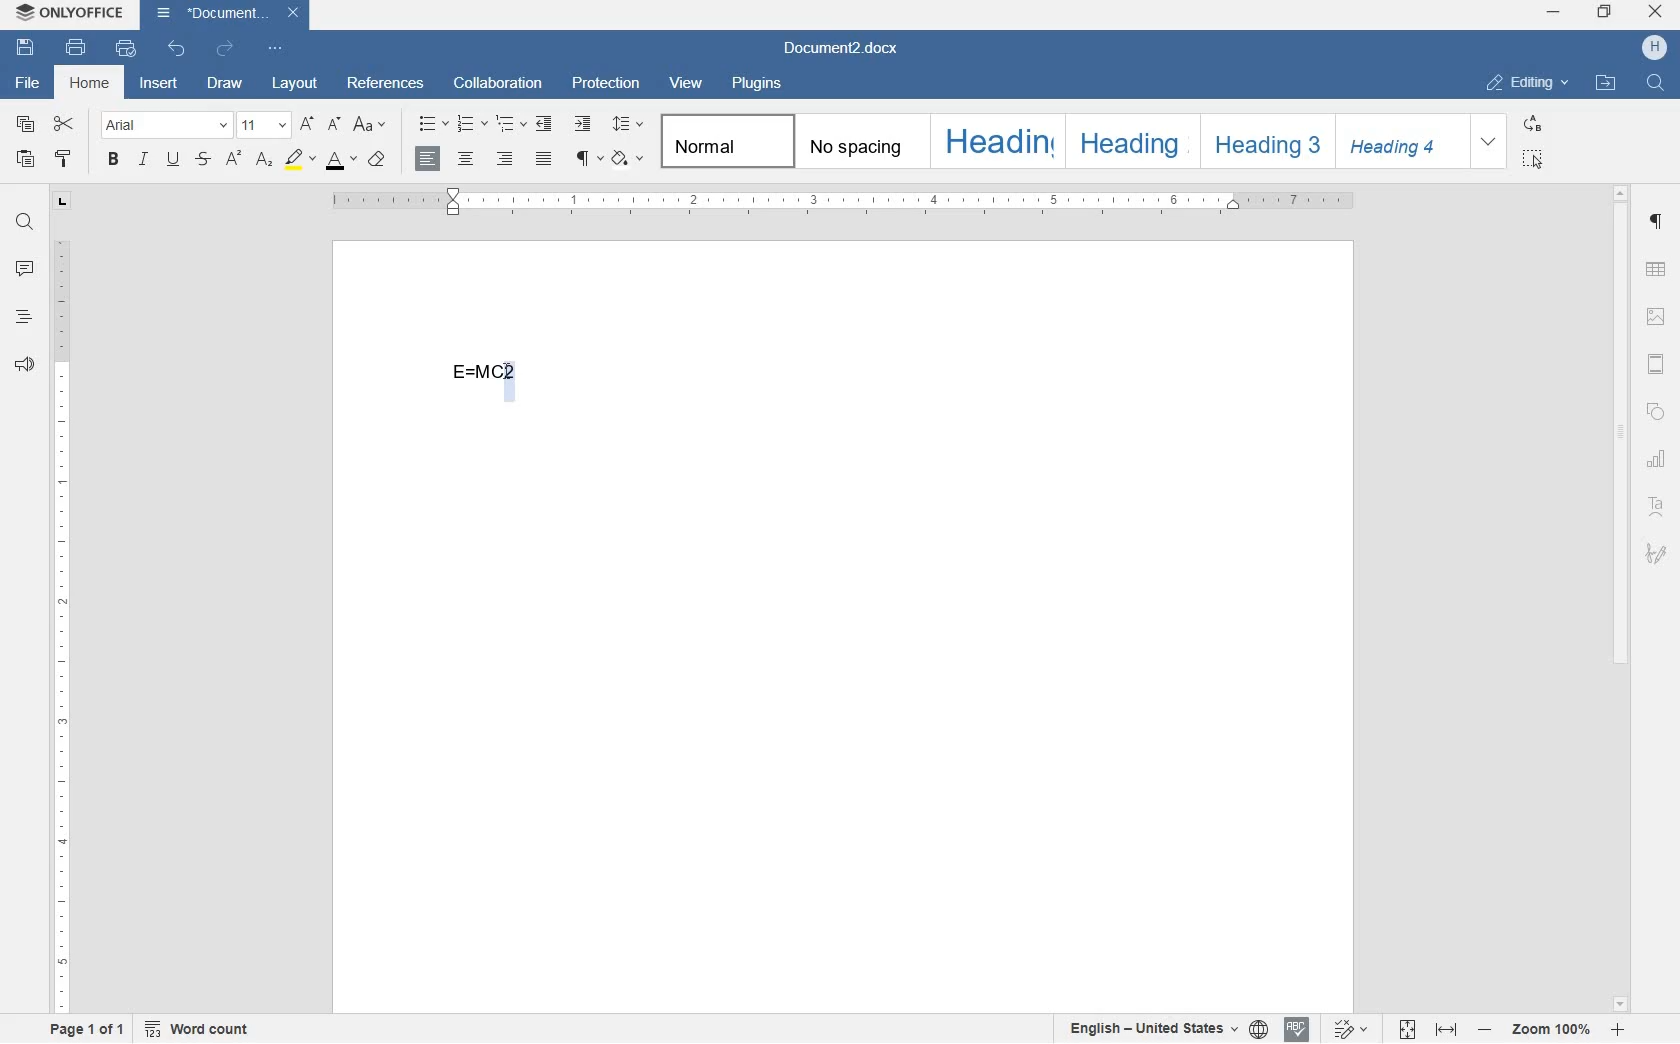 The width and height of the screenshot is (1680, 1044). I want to click on cursor, so click(516, 373).